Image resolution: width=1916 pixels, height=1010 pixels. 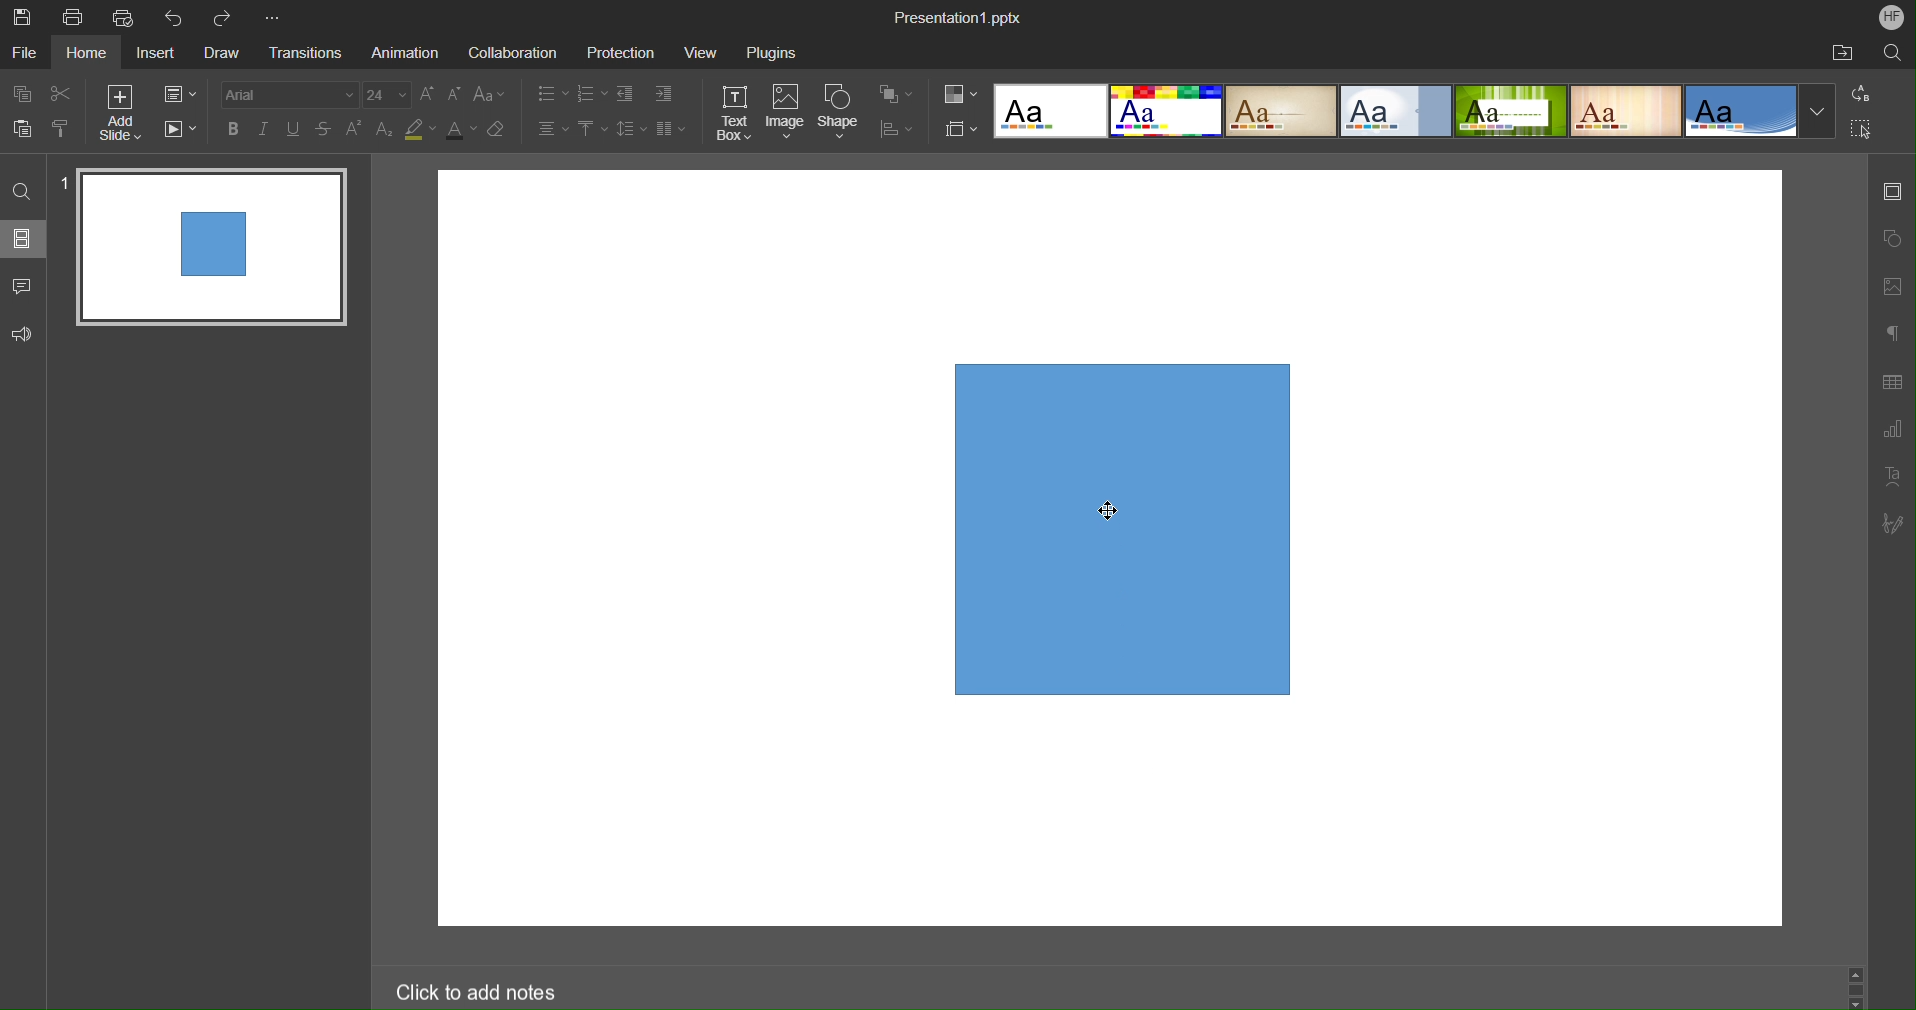 I want to click on Copy, so click(x=22, y=94).